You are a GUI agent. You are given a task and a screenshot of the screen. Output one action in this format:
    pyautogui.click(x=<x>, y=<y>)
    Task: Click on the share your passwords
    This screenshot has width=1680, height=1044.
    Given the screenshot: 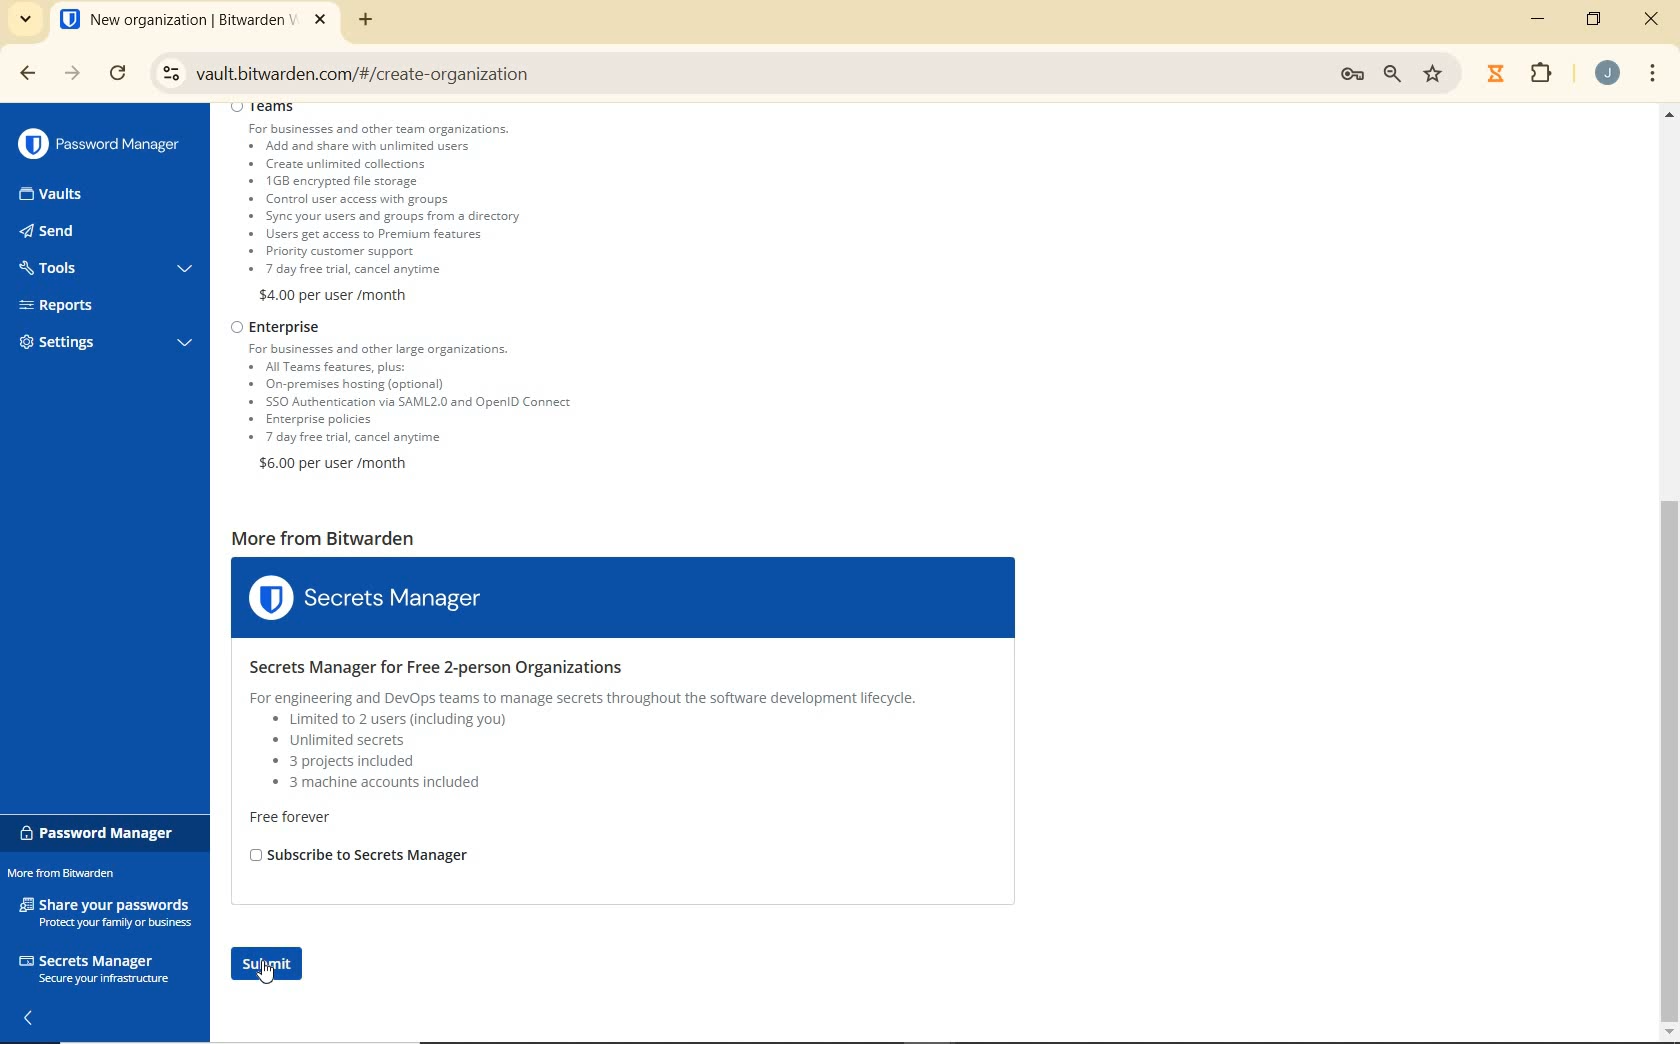 What is the action you would take?
    pyautogui.click(x=108, y=911)
    